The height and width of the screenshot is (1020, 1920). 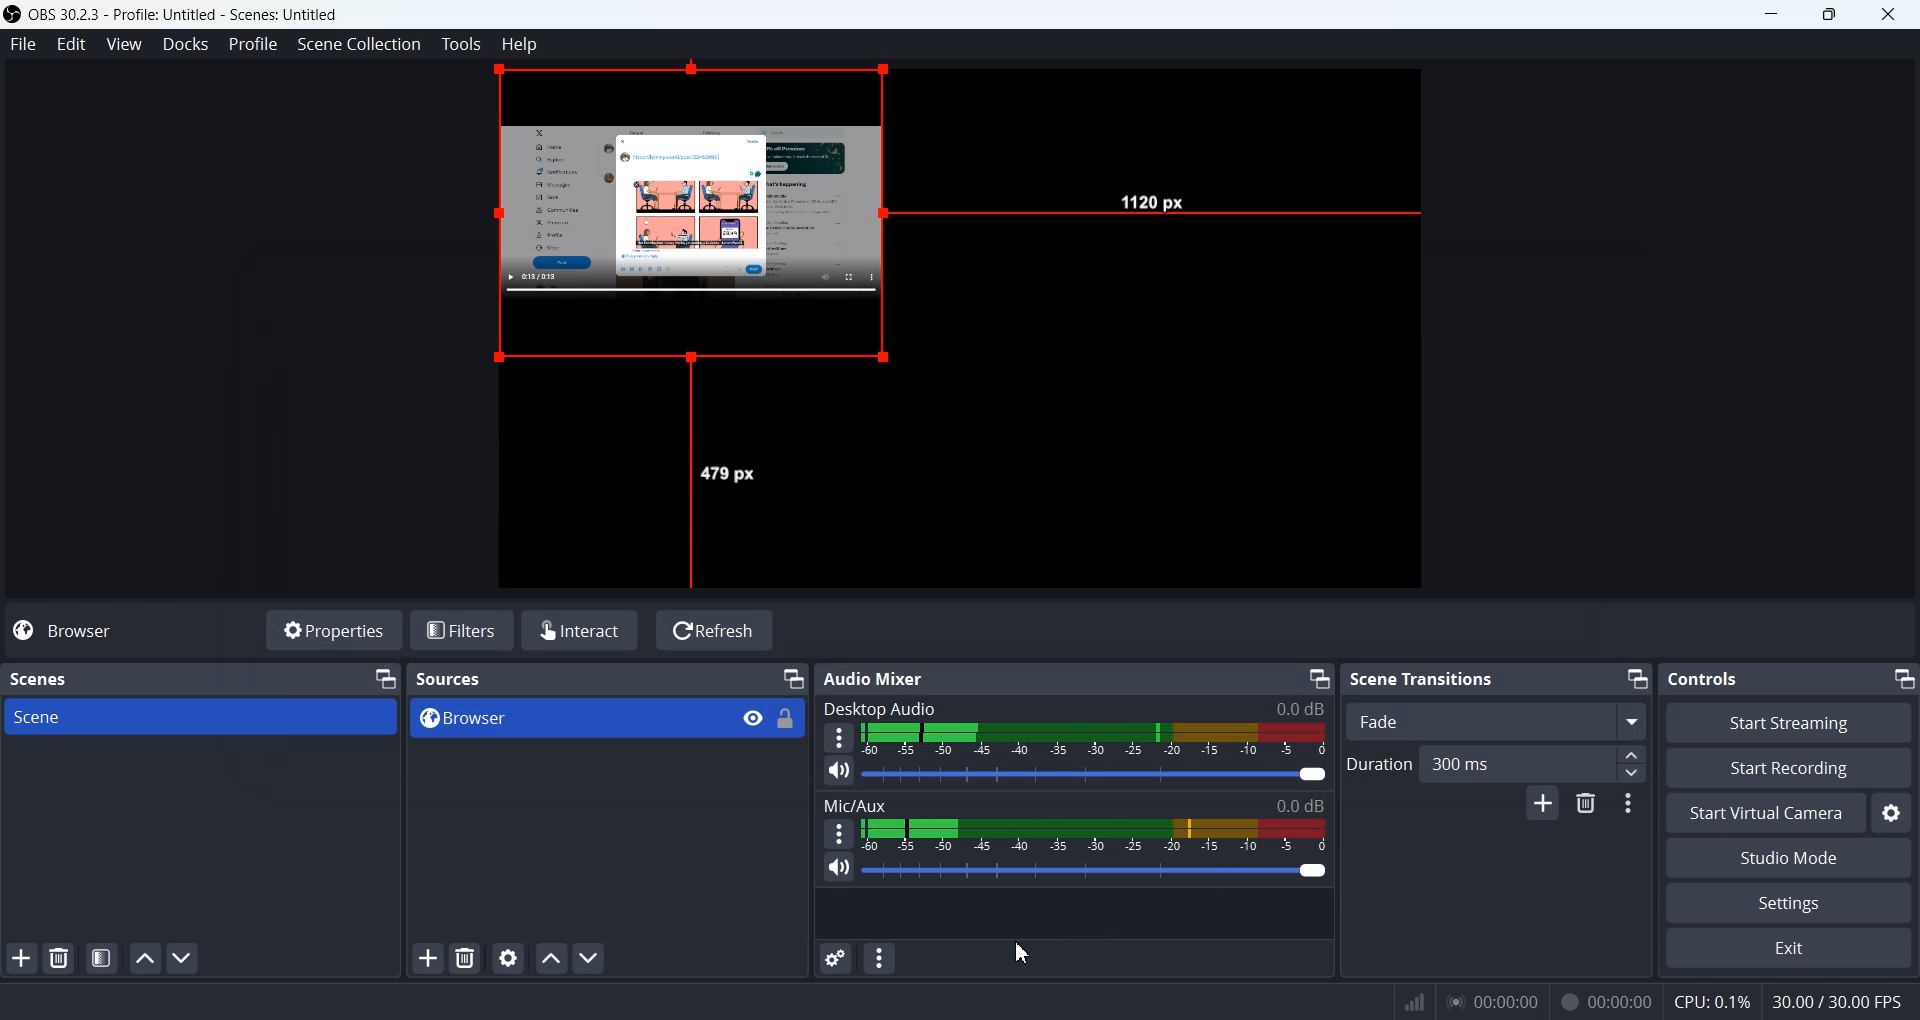 I want to click on View, so click(x=125, y=45).